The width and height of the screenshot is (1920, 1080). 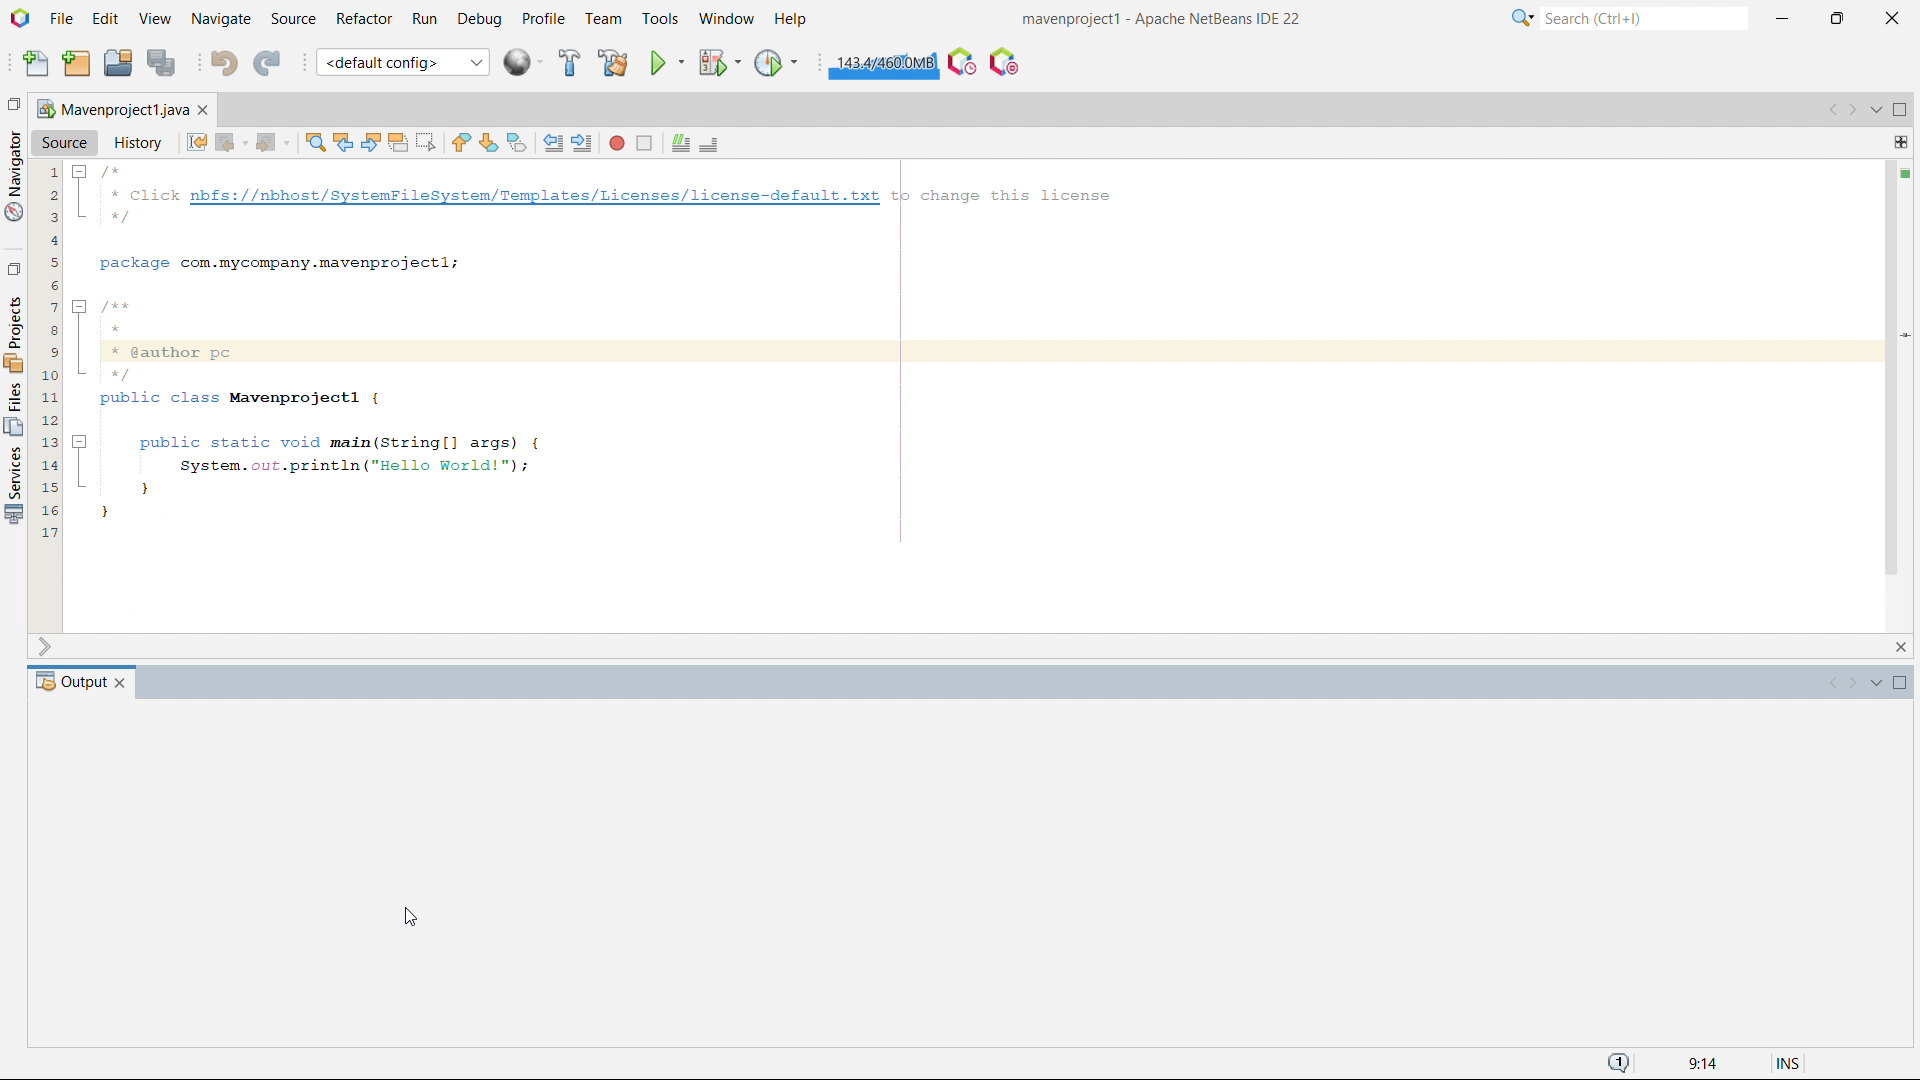 I want to click on greyed navigation button , so click(x=1836, y=111).